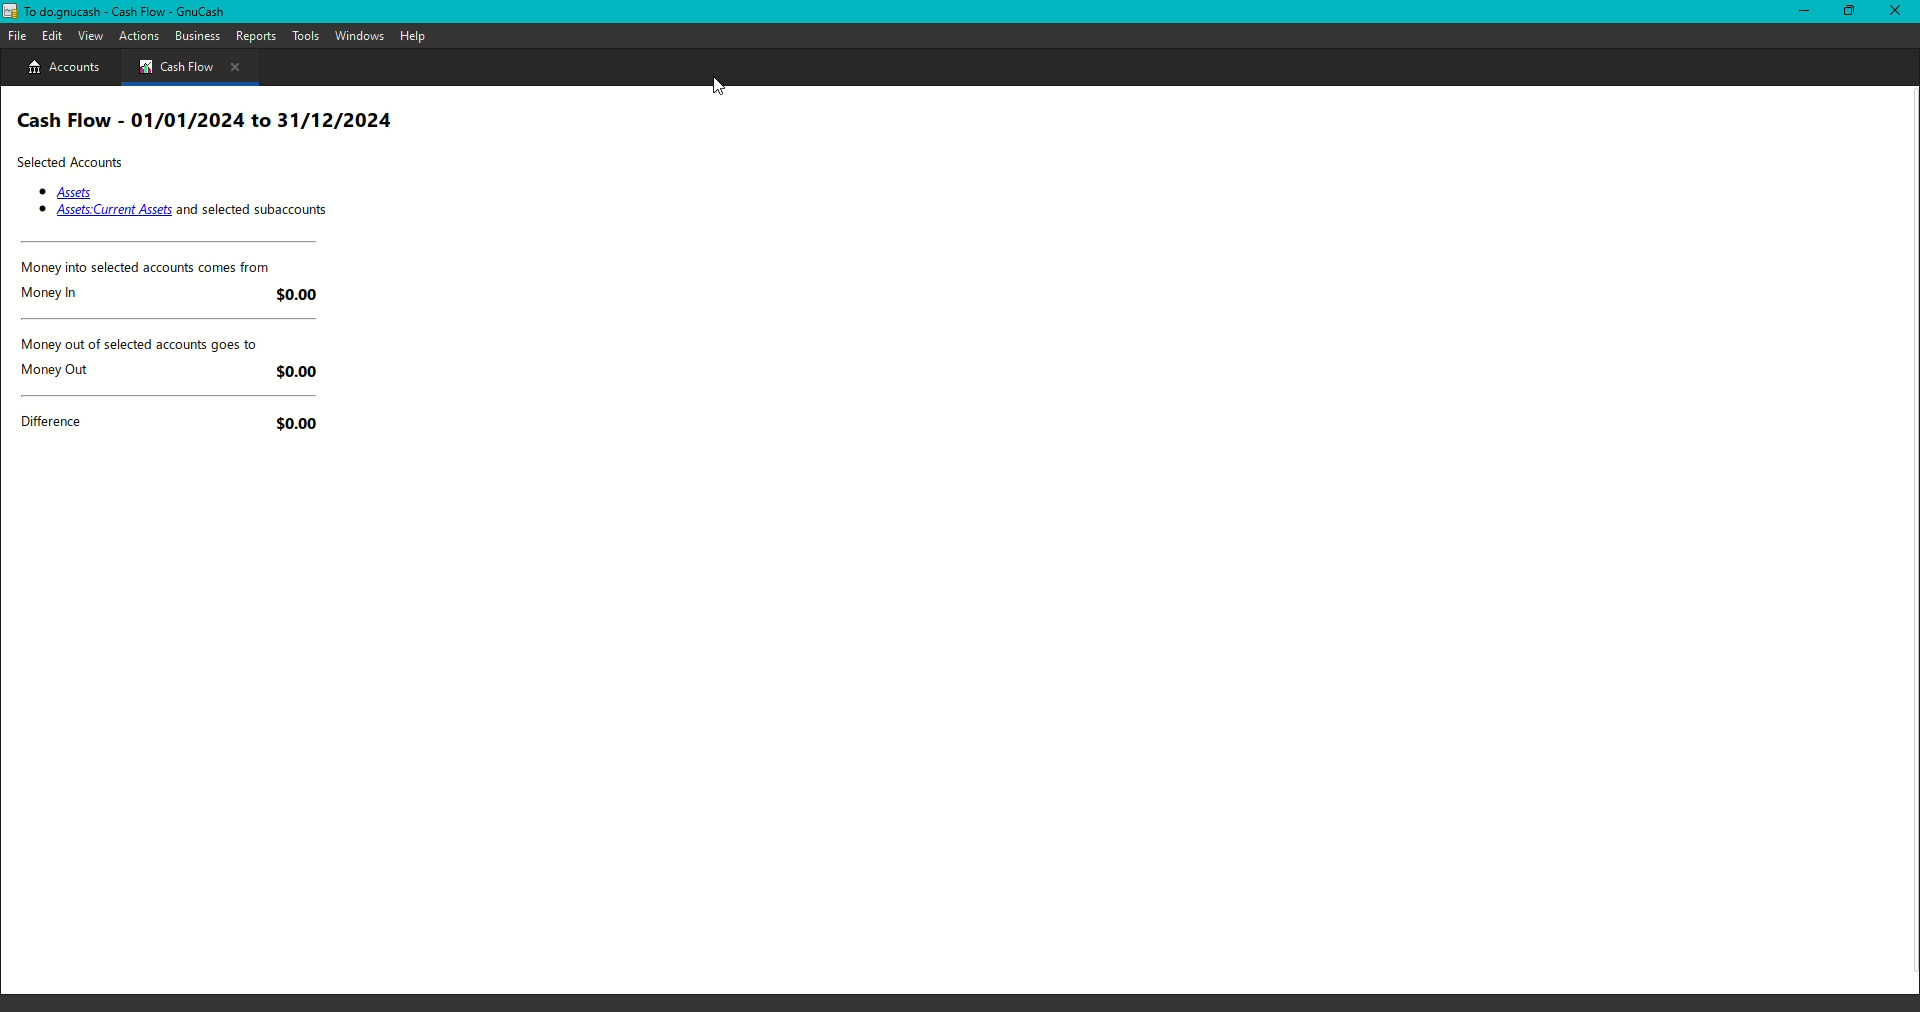 This screenshot has width=1920, height=1012. What do you see at coordinates (148, 265) in the screenshot?
I see `Money into selected accounts` at bounding box center [148, 265].